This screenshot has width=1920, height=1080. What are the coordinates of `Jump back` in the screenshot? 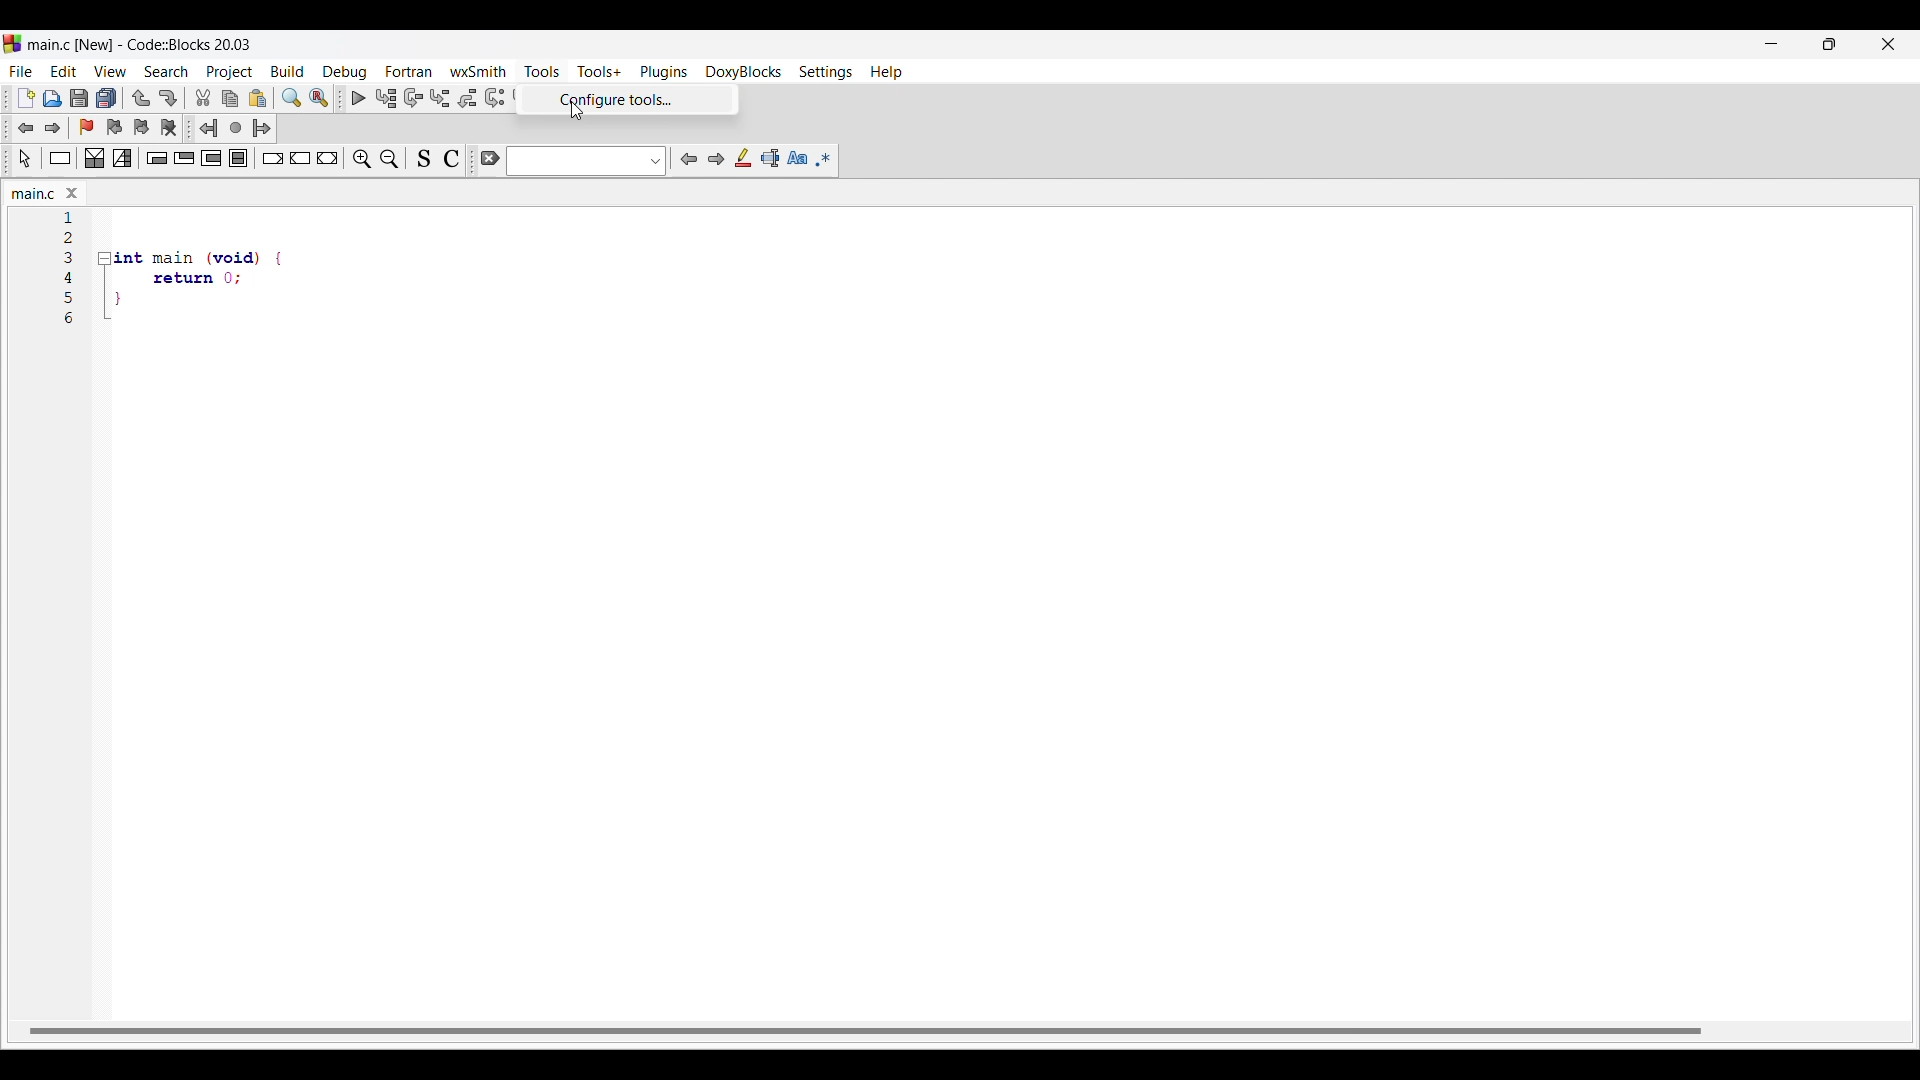 It's located at (209, 128).